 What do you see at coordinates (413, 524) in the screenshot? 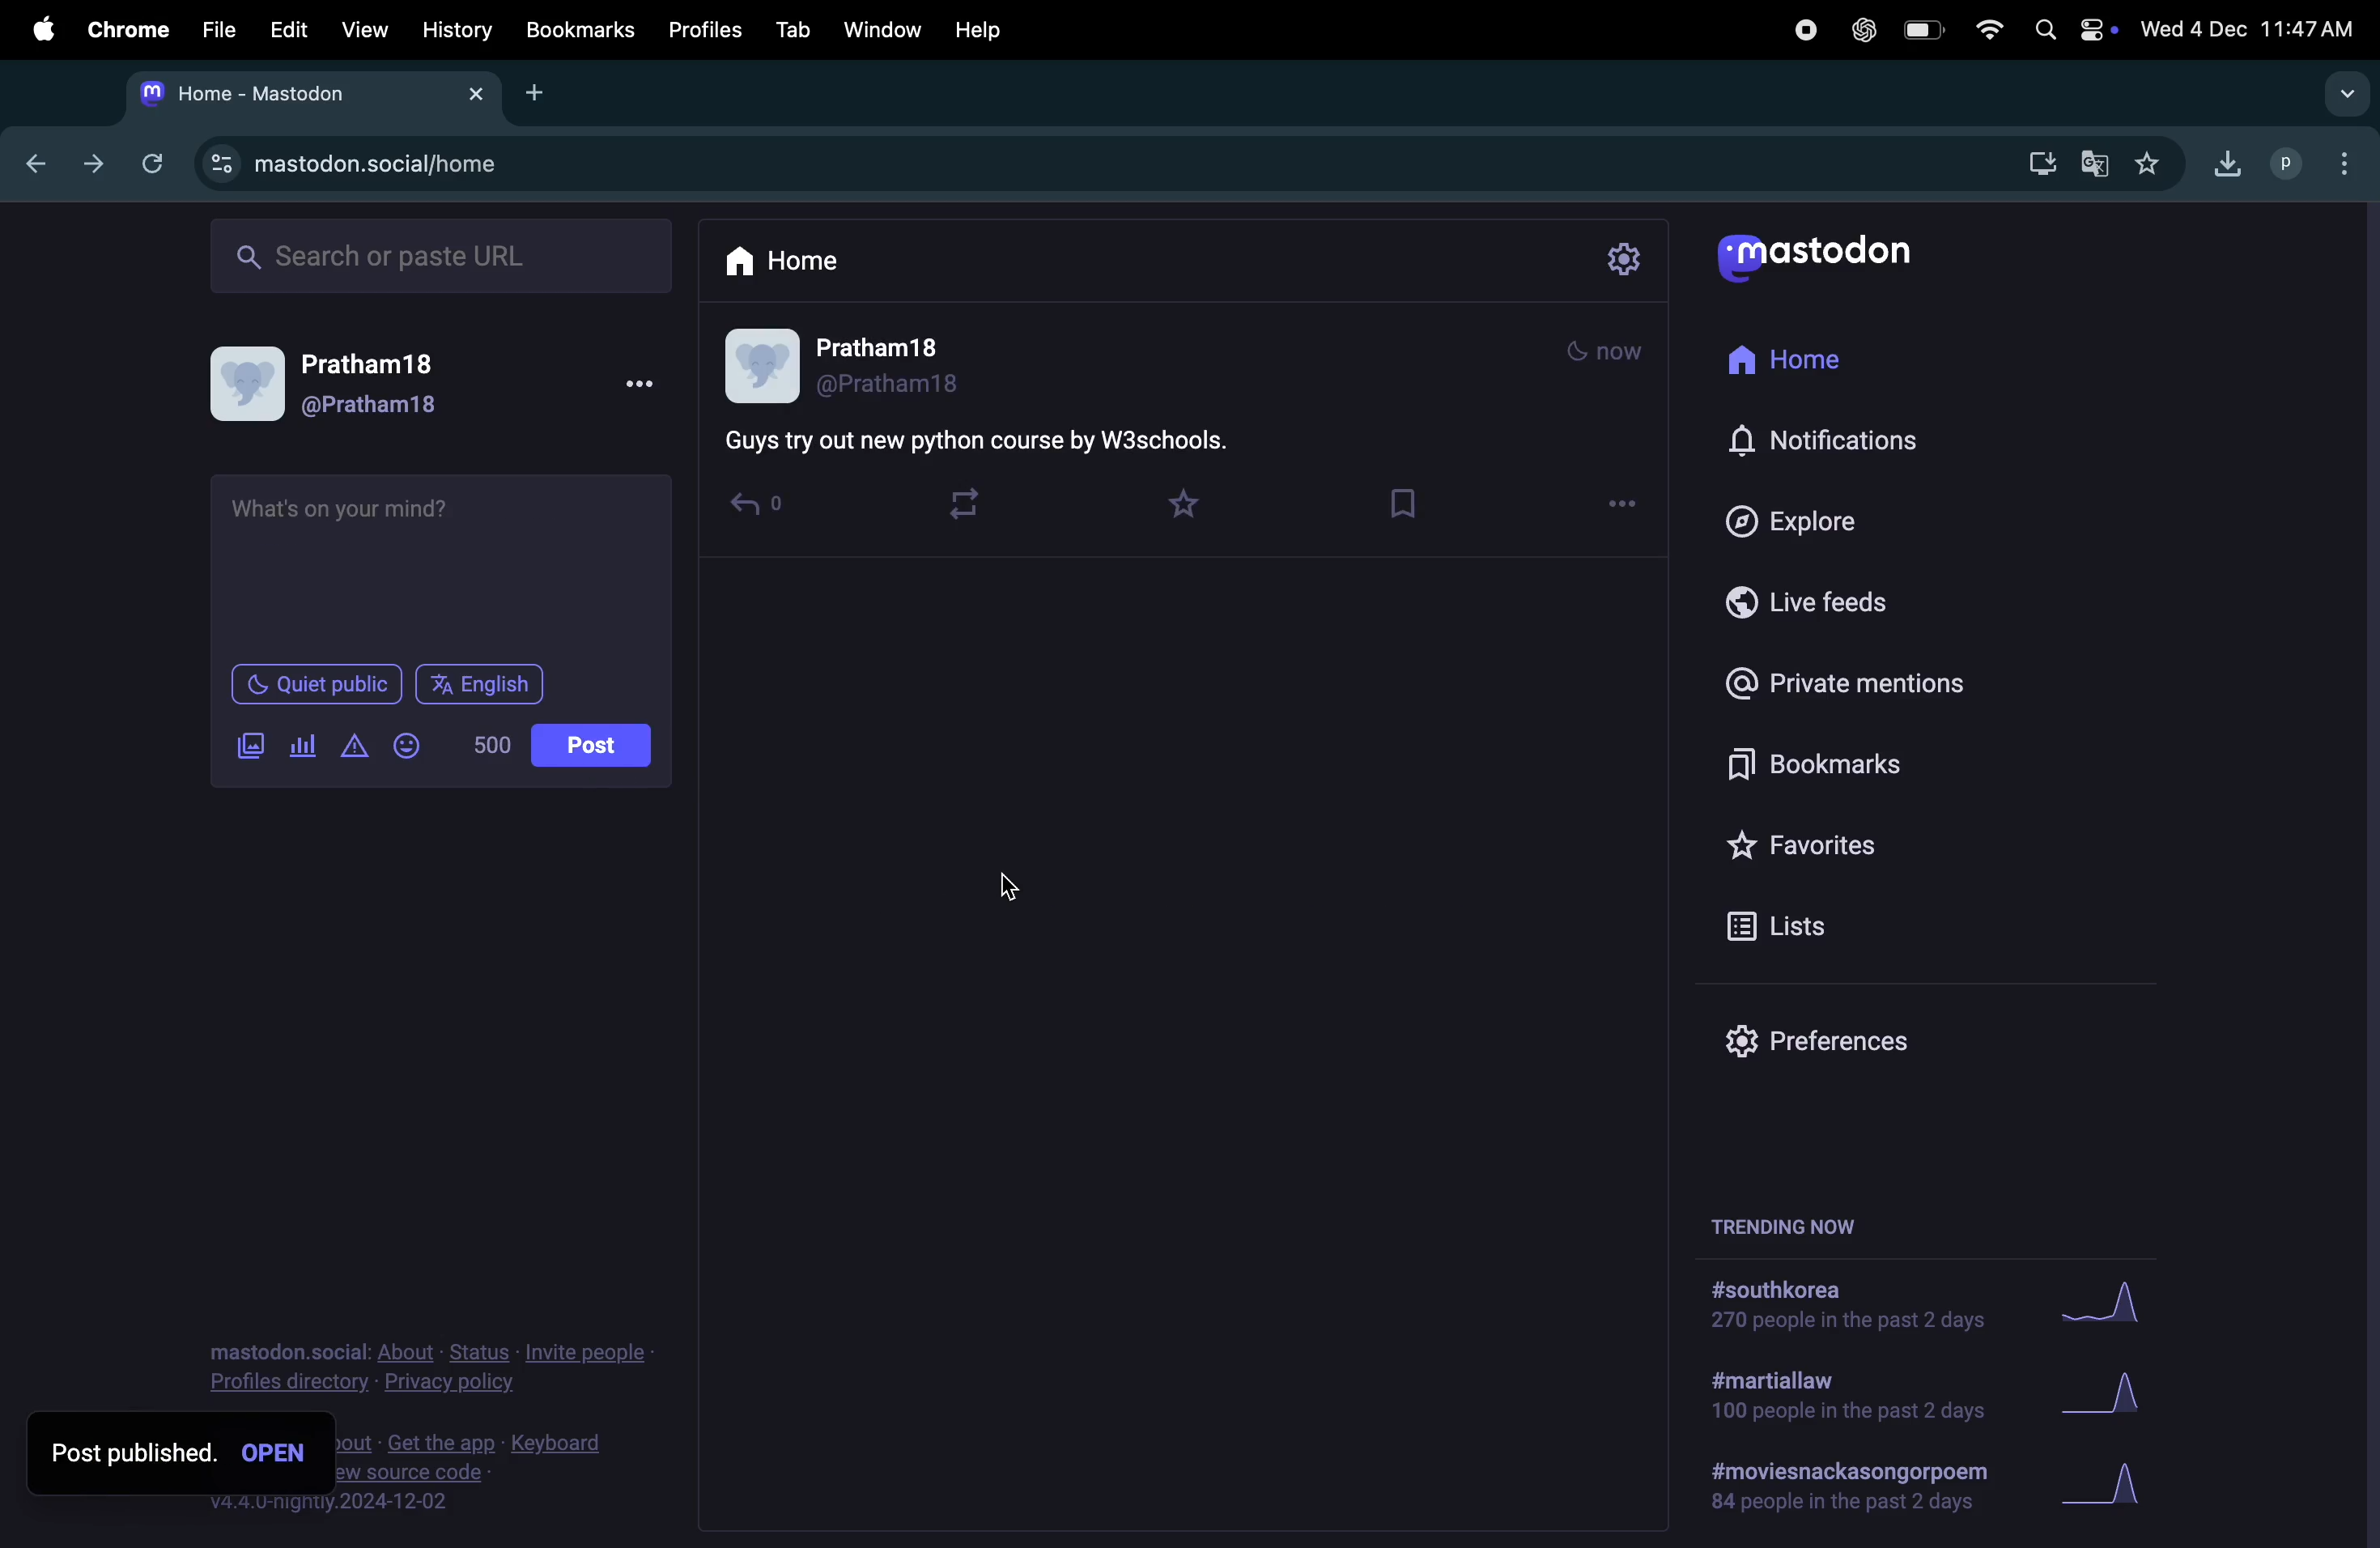
I see `course reccomendation` at bounding box center [413, 524].